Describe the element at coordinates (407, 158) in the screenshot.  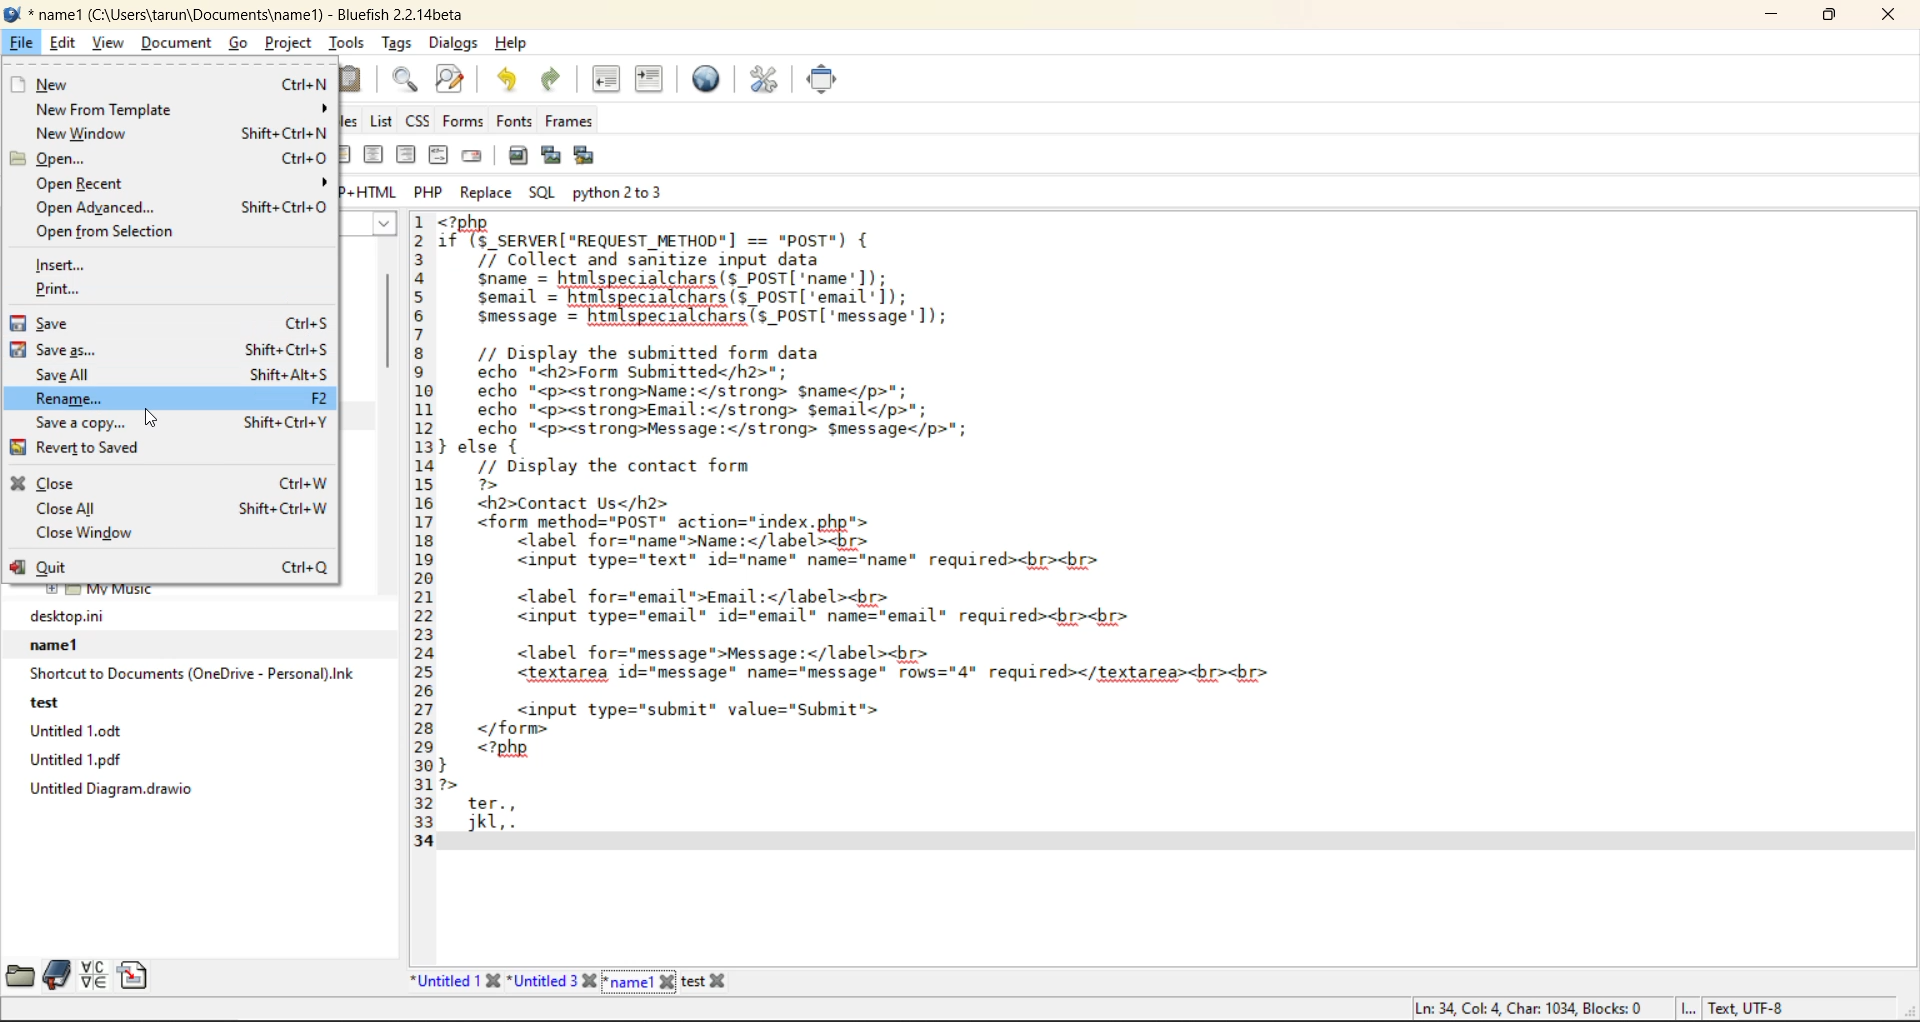
I see `right justify` at that location.